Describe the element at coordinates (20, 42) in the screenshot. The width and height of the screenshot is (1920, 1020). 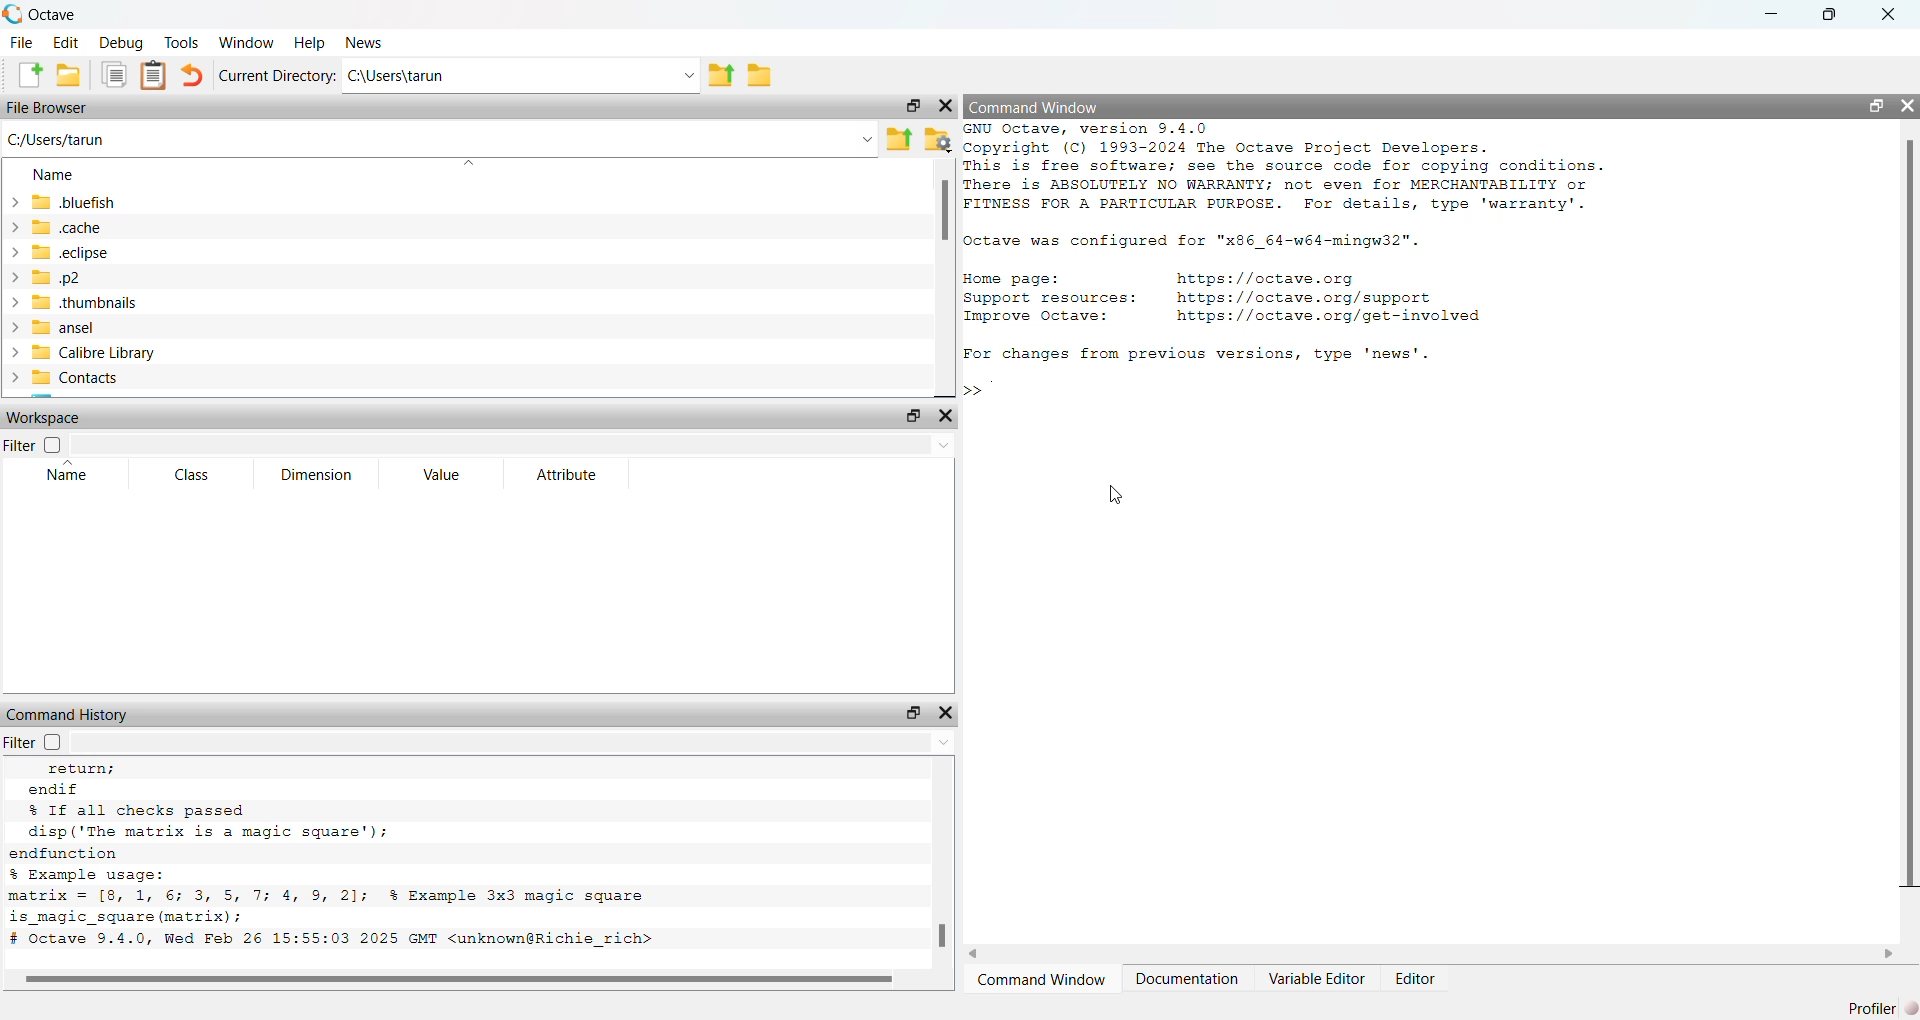
I see `File` at that location.